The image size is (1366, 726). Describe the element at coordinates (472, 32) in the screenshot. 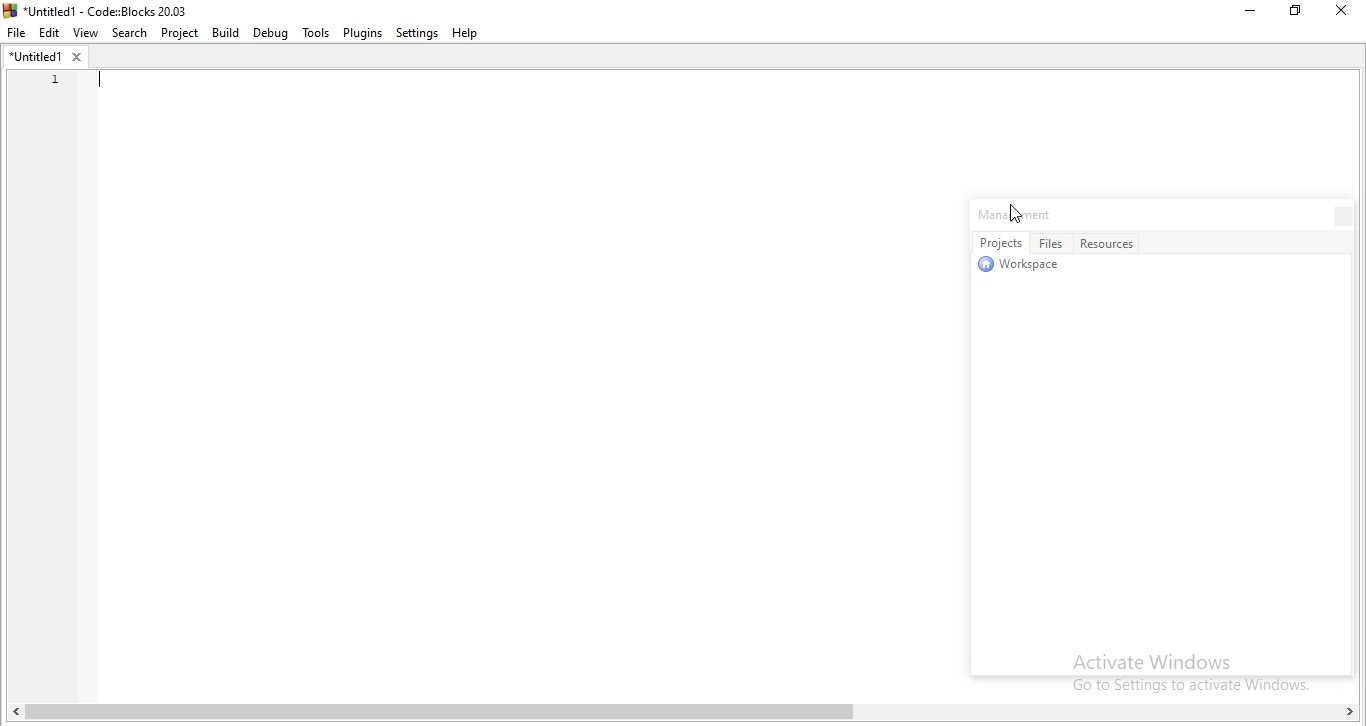

I see `Help` at that location.